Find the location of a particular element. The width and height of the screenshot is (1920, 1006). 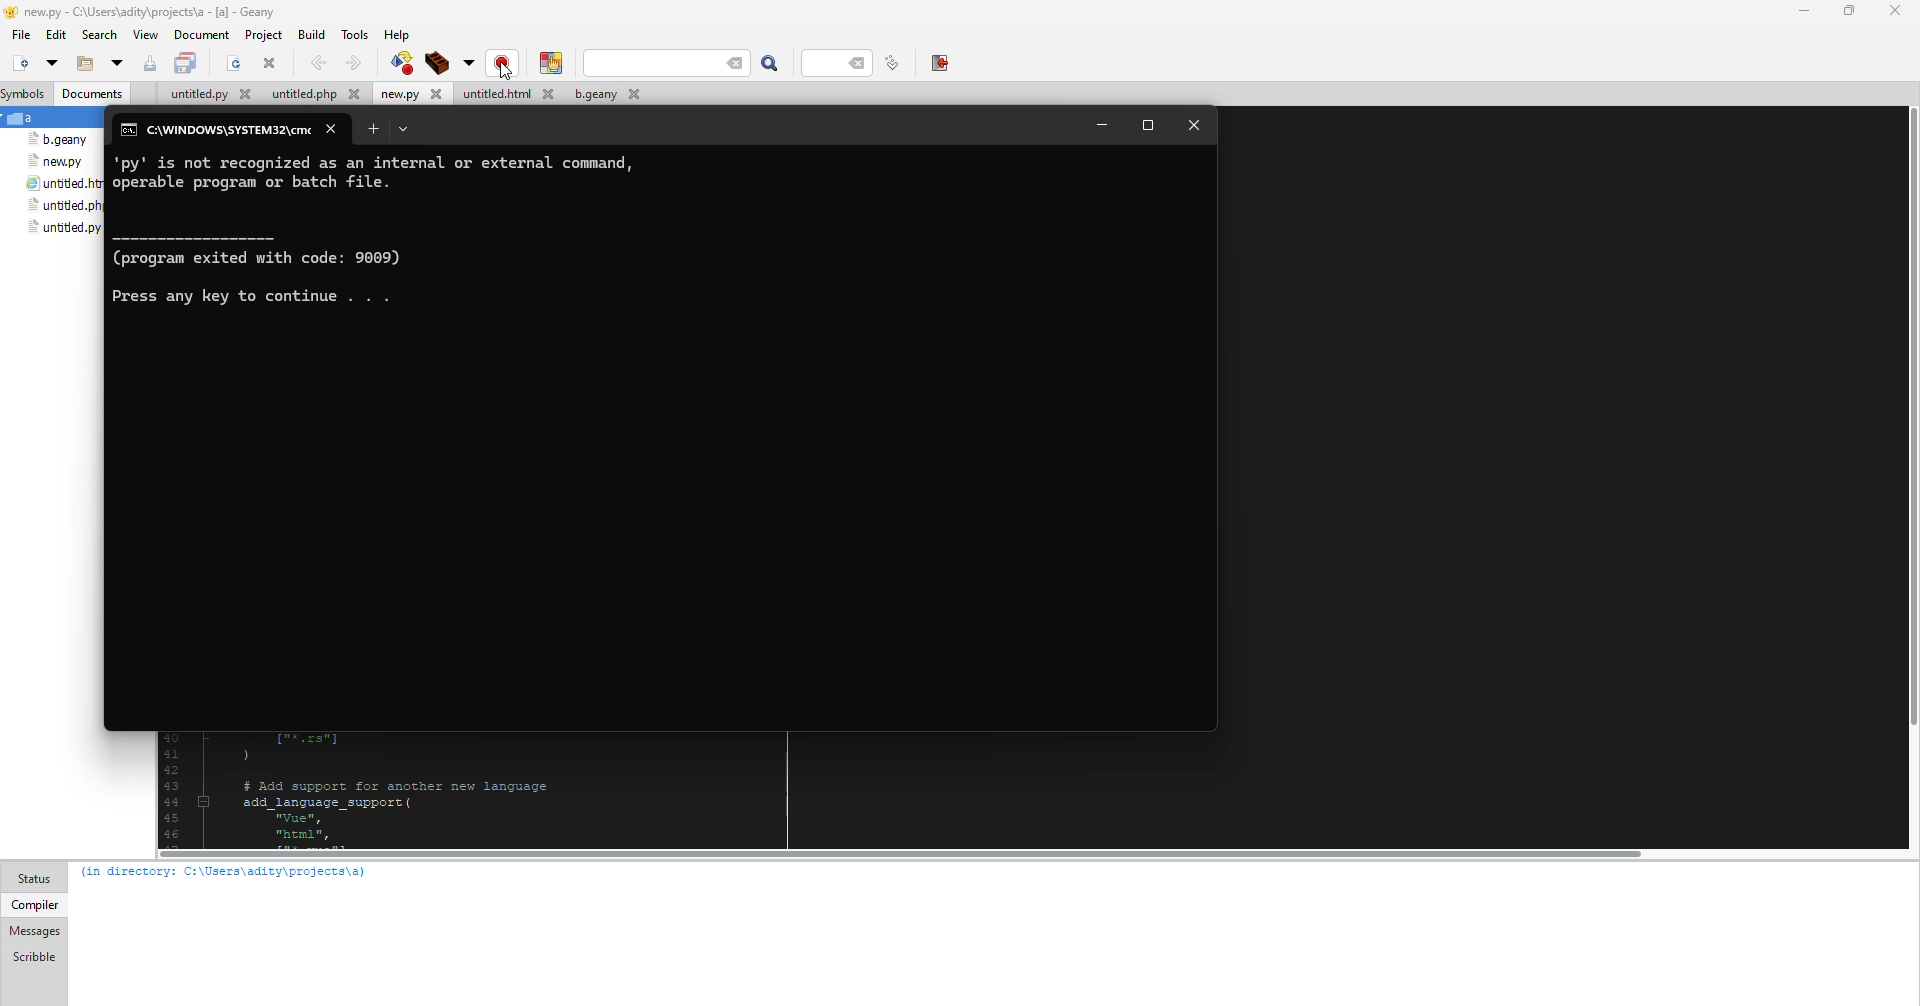

scroll bar is located at coordinates (1912, 423).